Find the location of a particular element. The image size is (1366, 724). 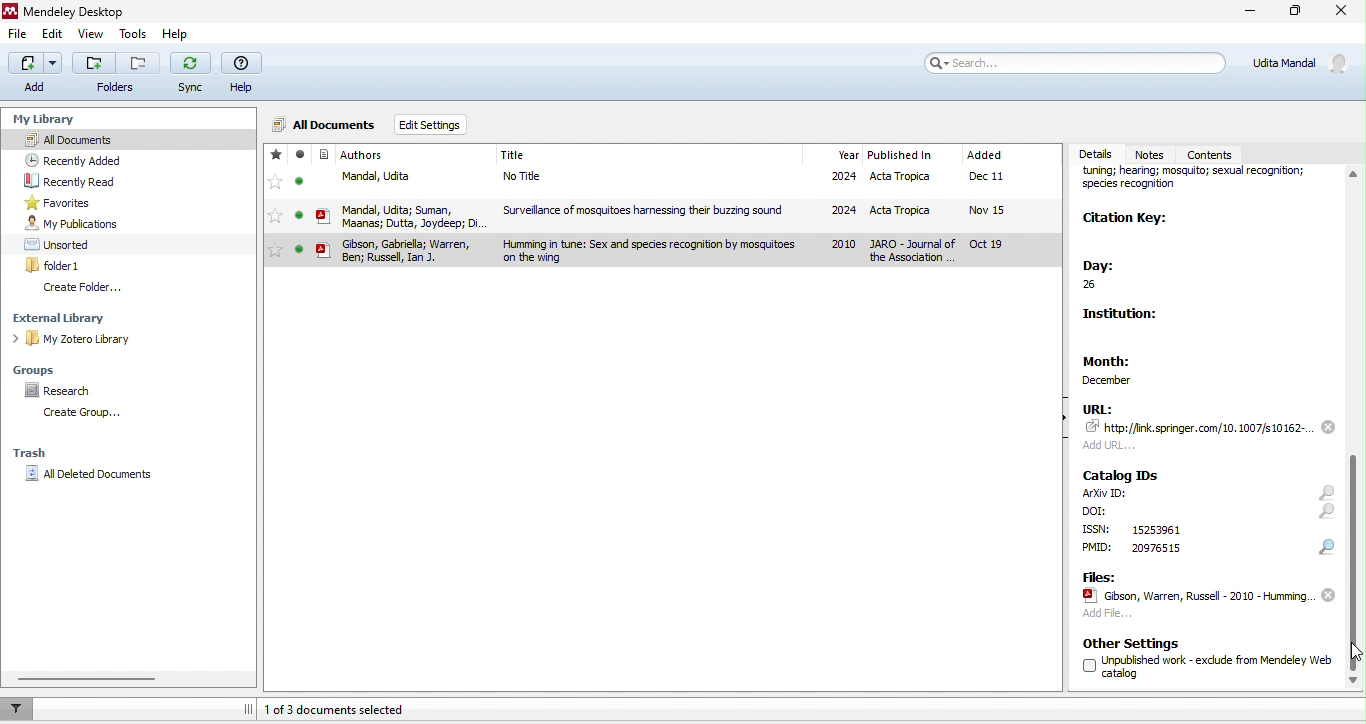

checkbox is located at coordinates (1088, 666).